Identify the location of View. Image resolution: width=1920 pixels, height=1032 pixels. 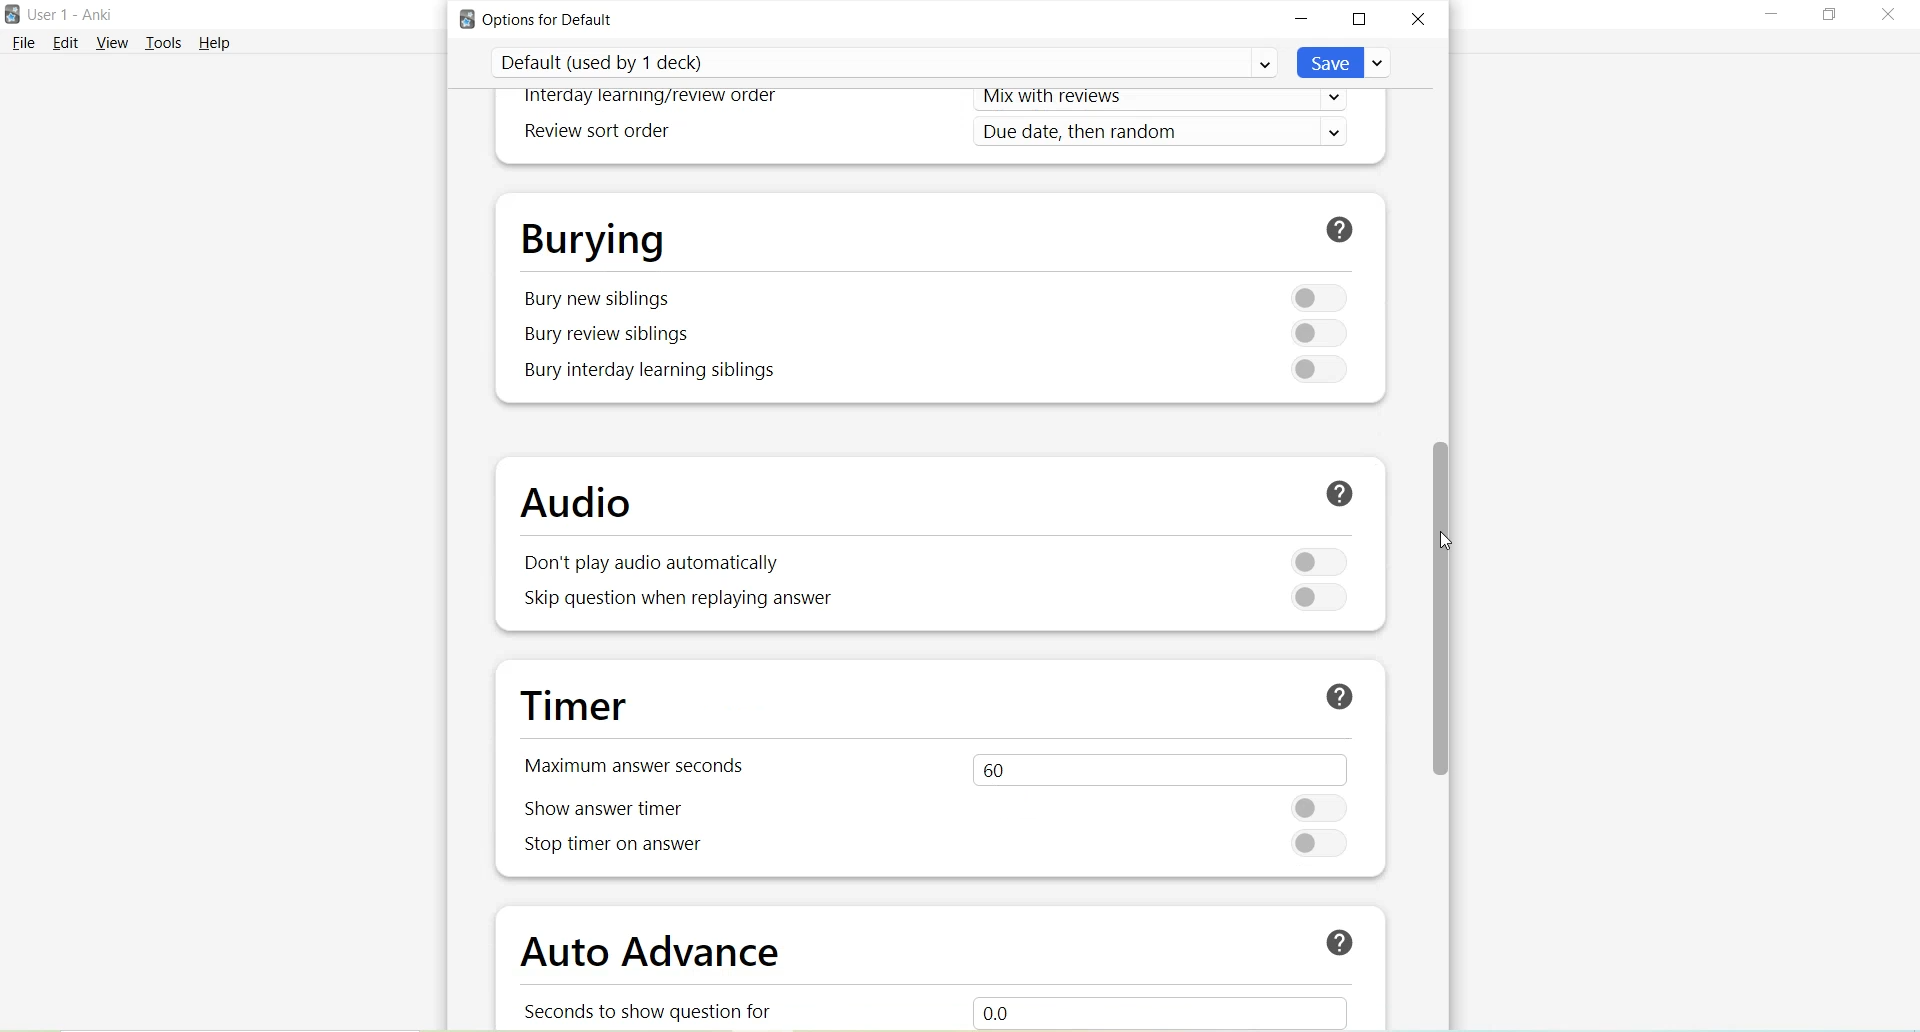
(116, 42).